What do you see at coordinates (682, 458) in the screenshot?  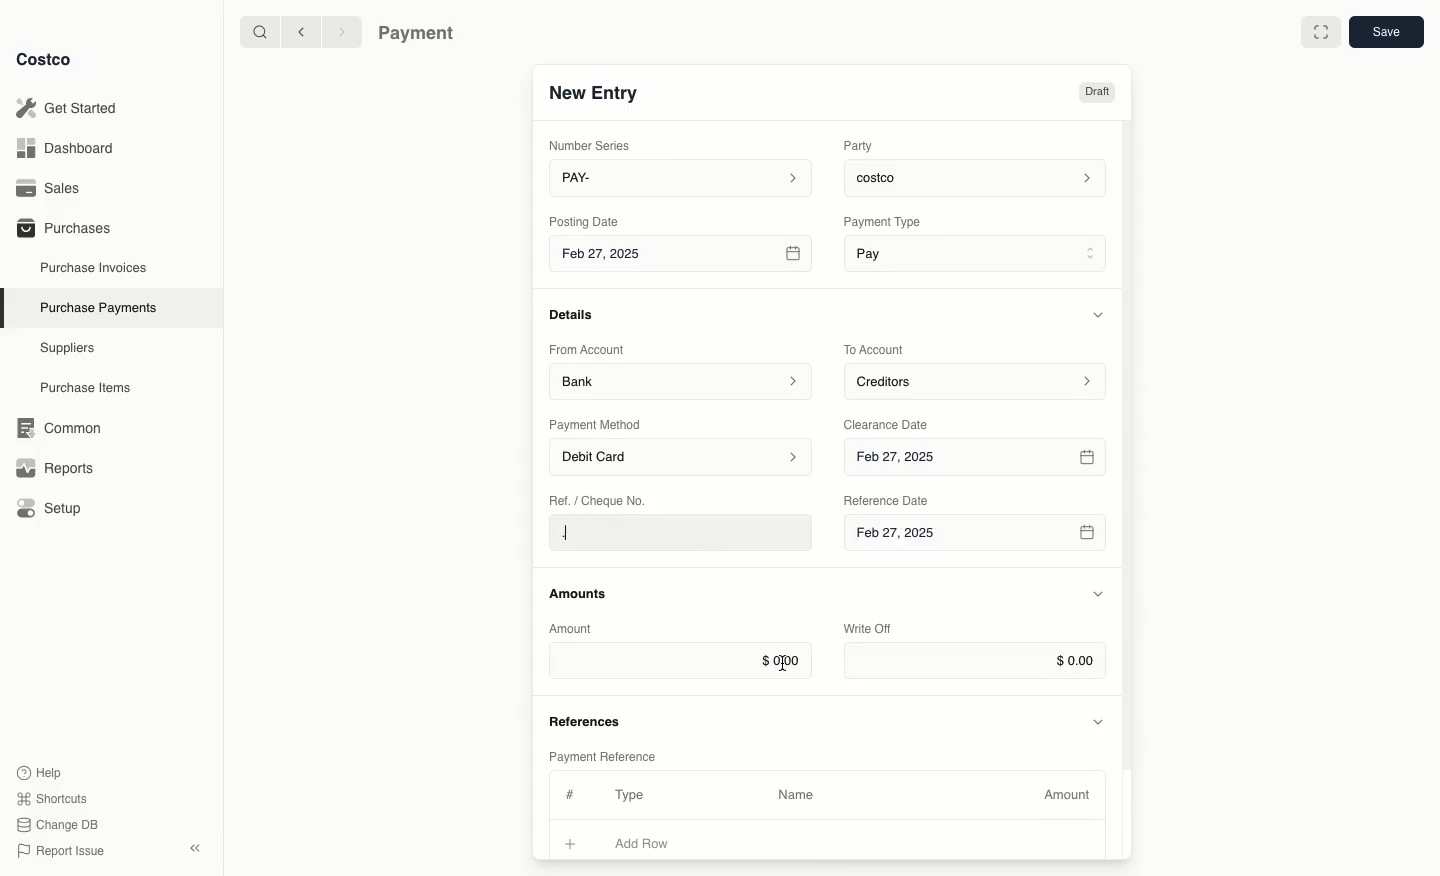 I see `Debit Card` at bounding box center [682, 458].